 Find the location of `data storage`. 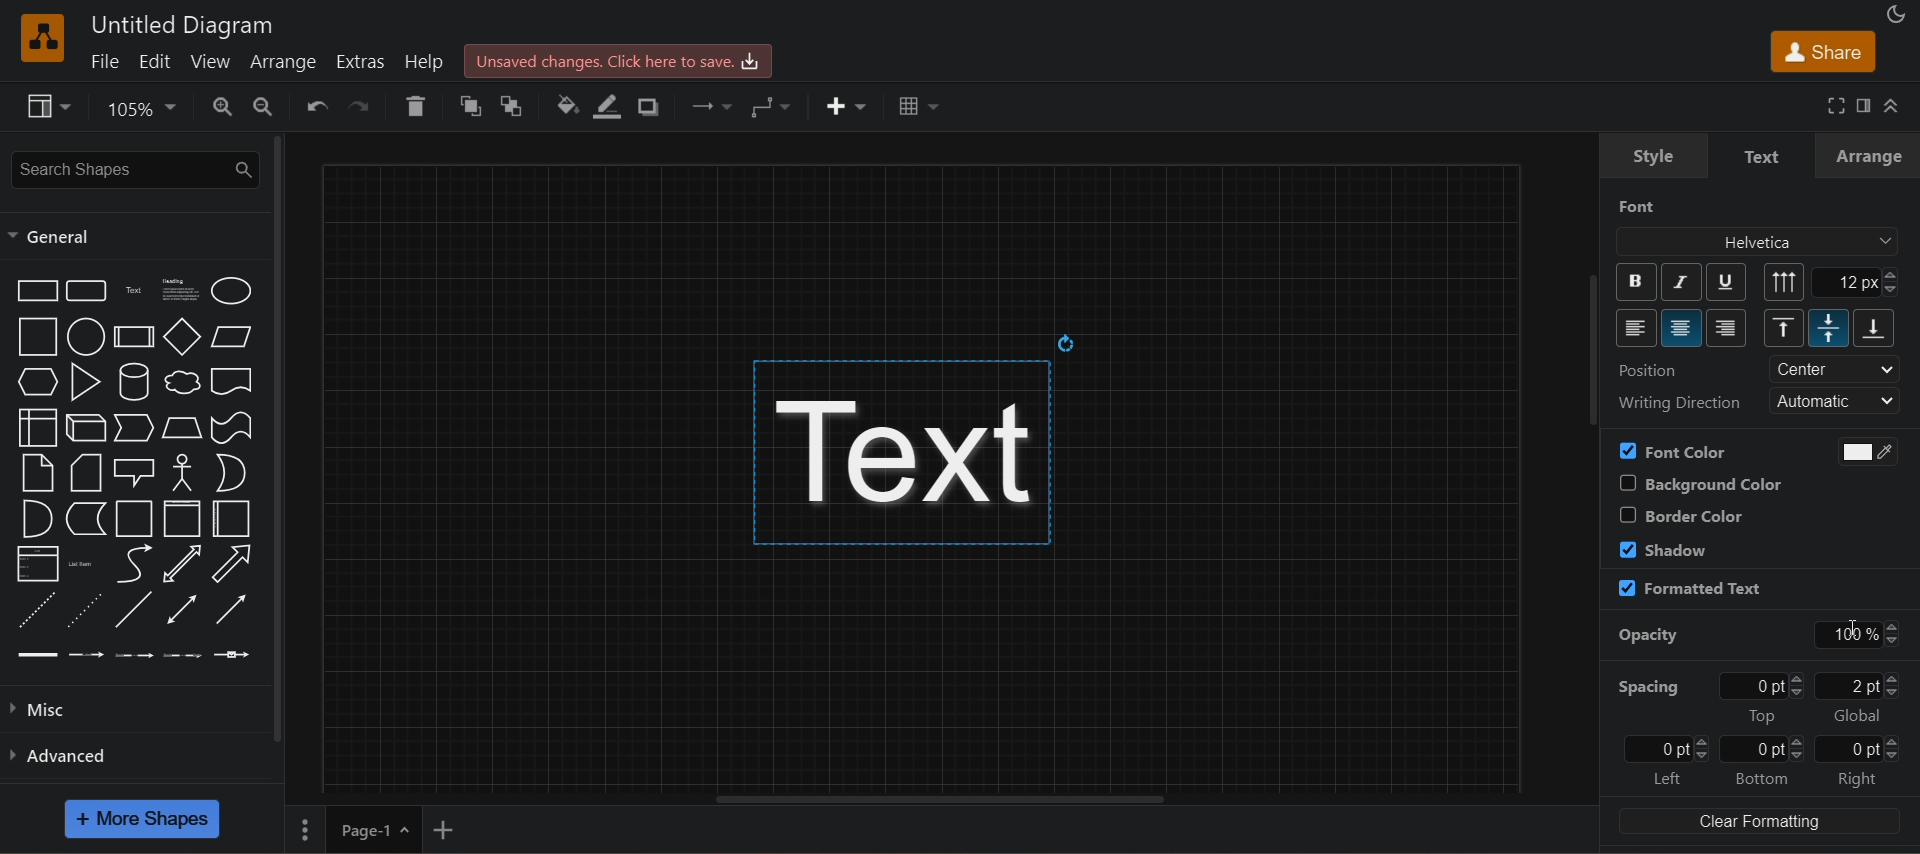

data storage is located at coordinates (87, 518).